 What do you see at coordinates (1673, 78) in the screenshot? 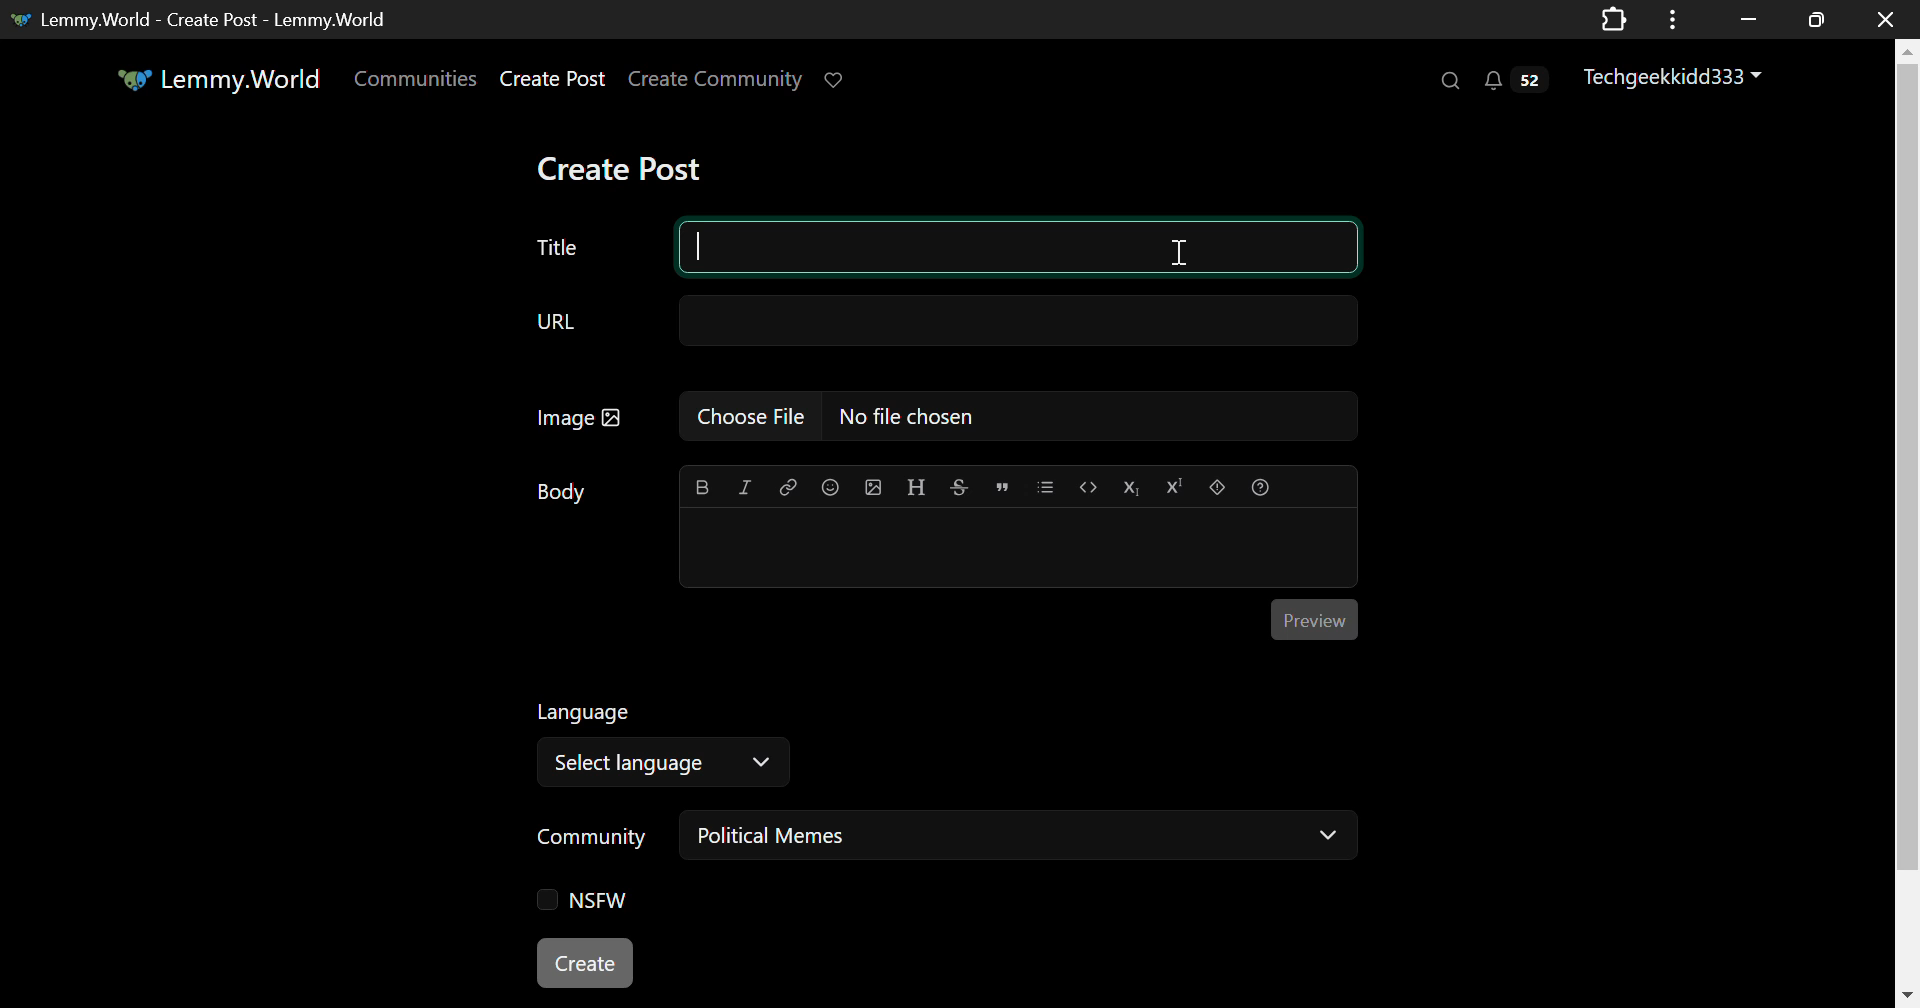
I see `Techgeekkidd333` at bounding box center [1673, 78].